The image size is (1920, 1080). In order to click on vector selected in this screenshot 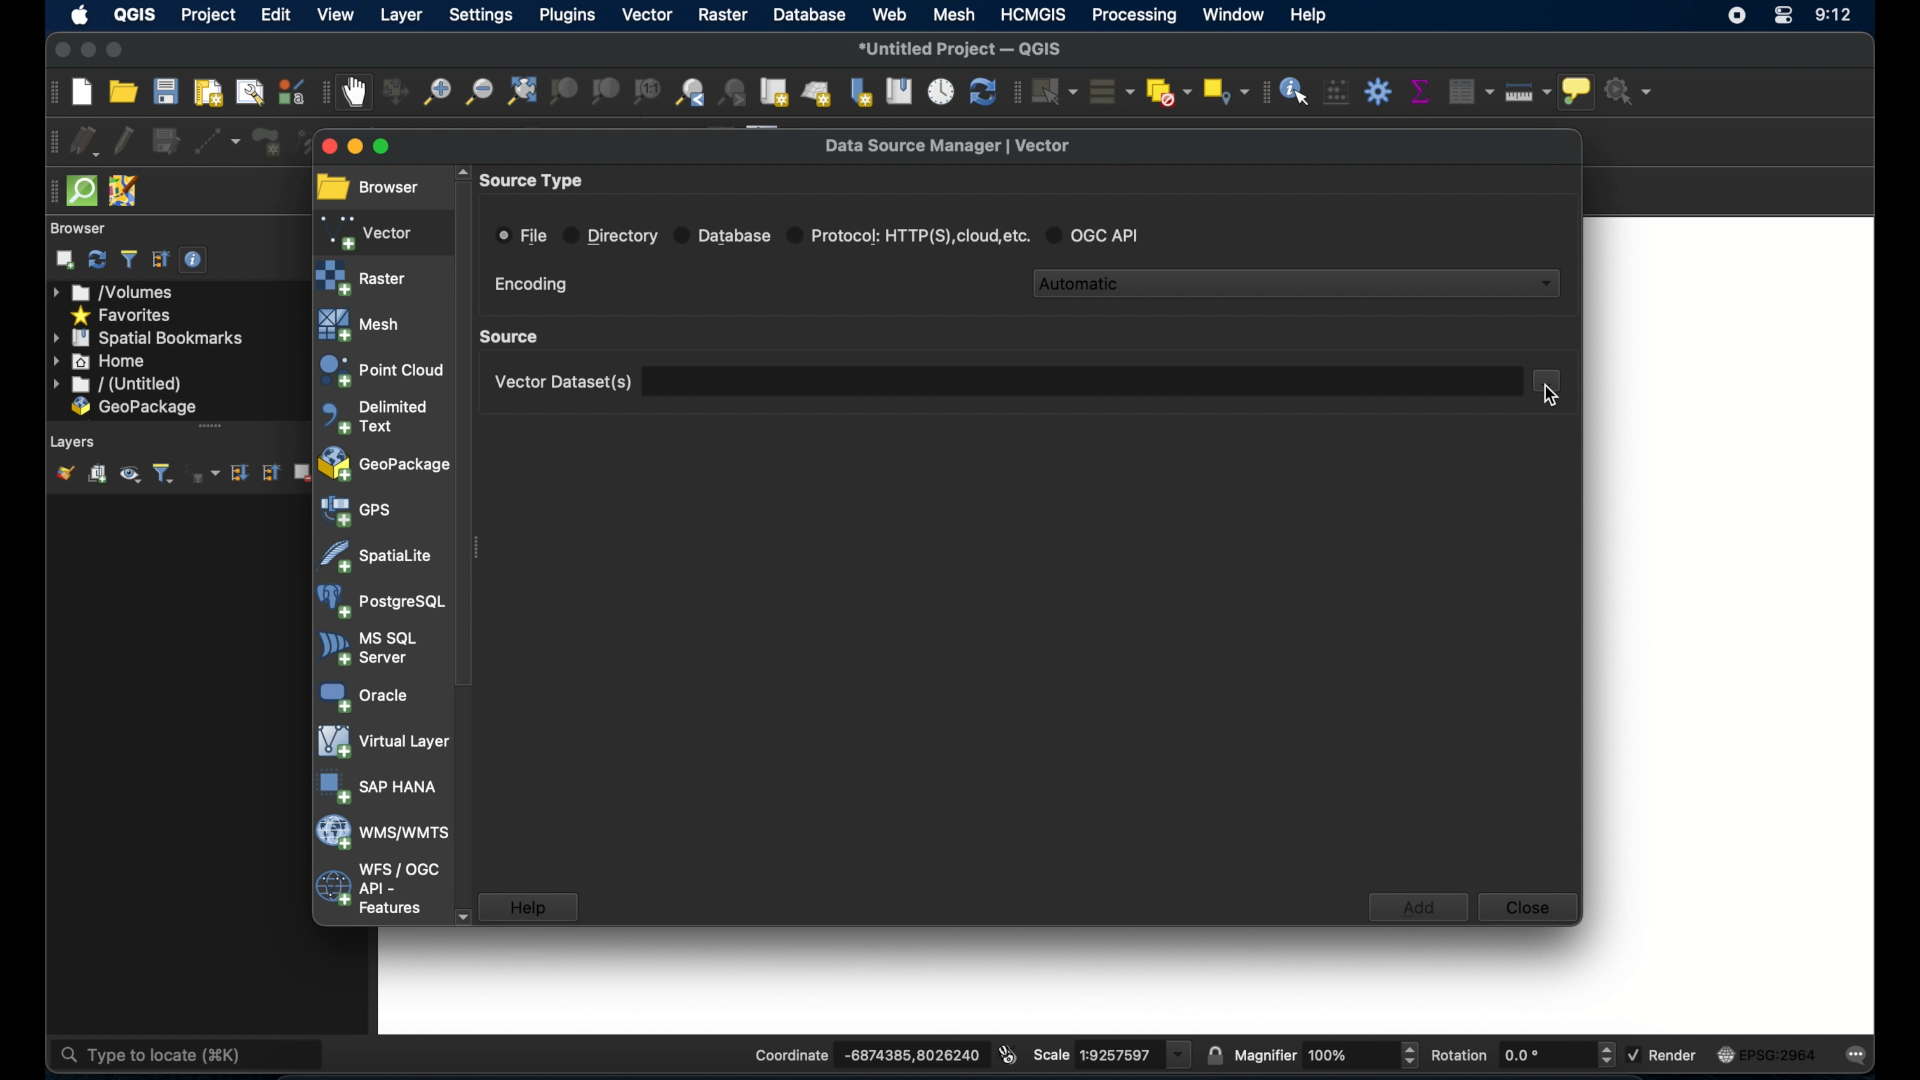, I will do `click(369, 231)`.